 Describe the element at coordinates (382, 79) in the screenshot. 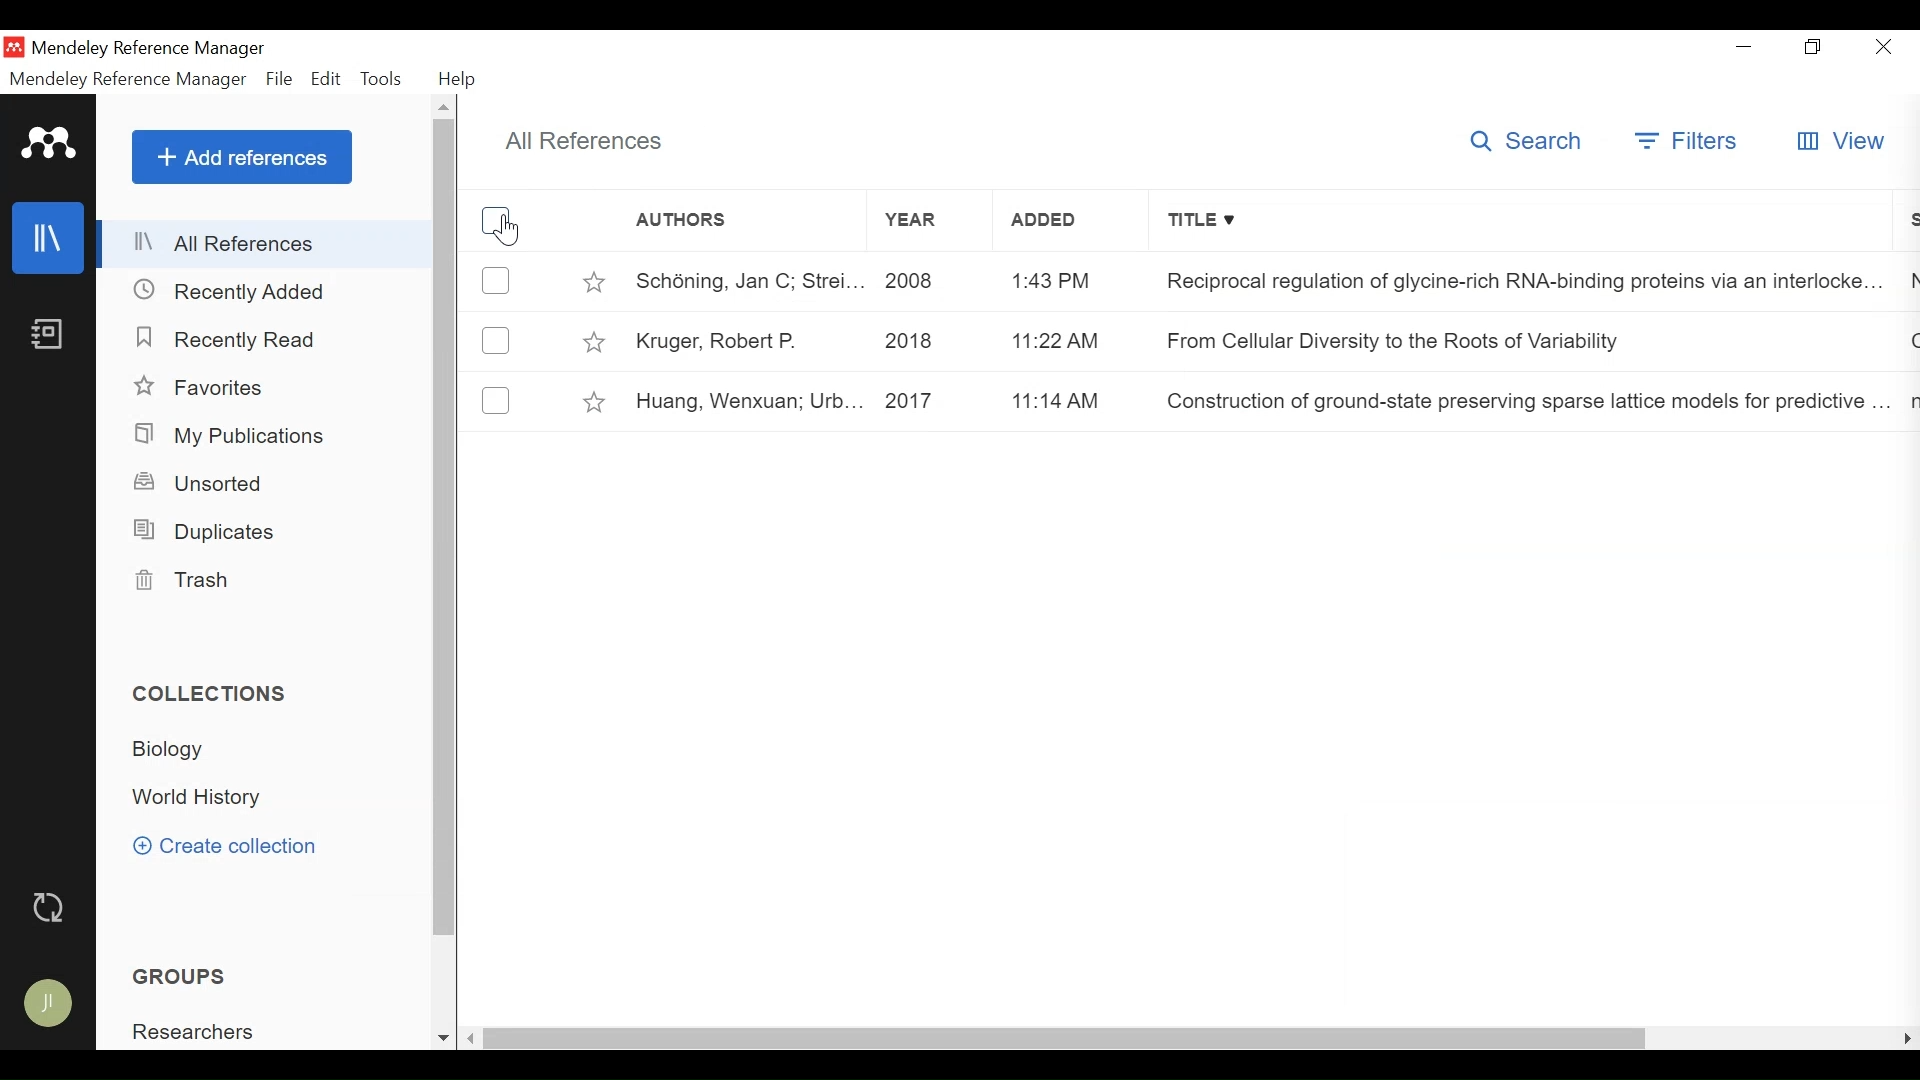

I see `Tools` at that location.